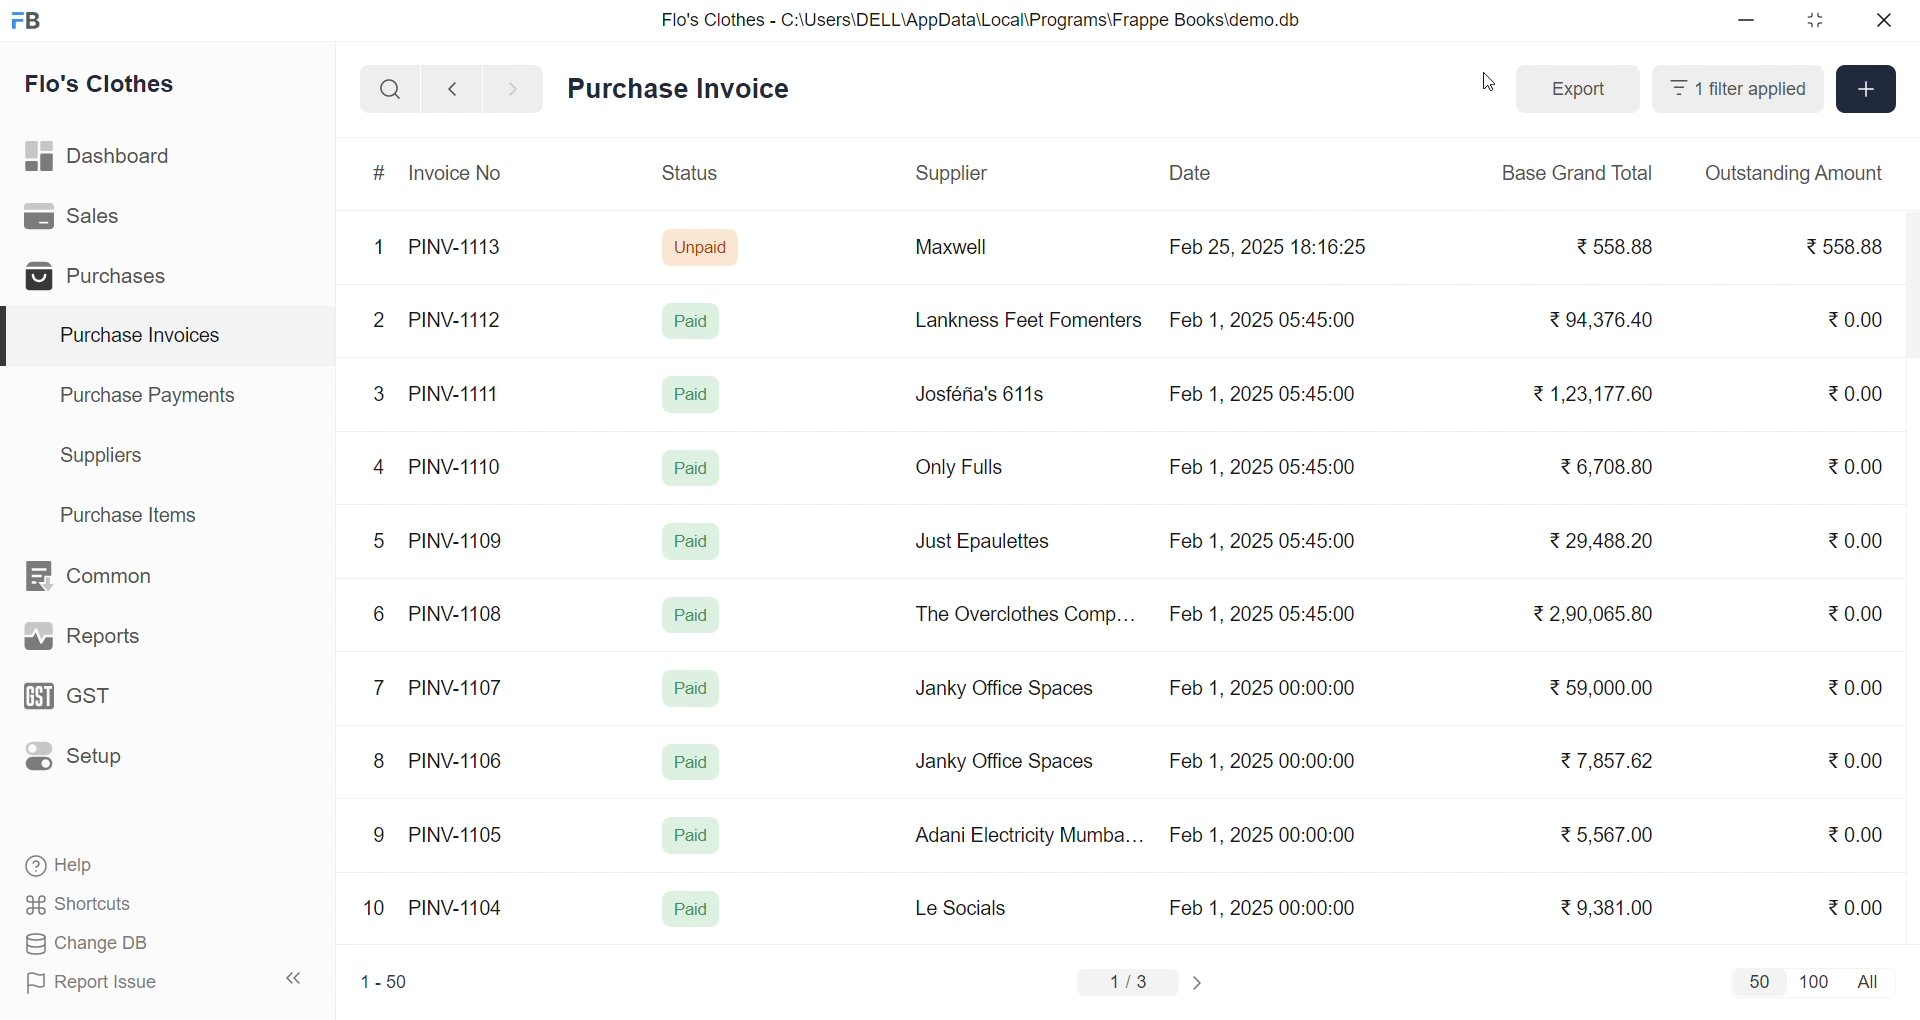  I want to click on PINV-1113, so click(464, 249).